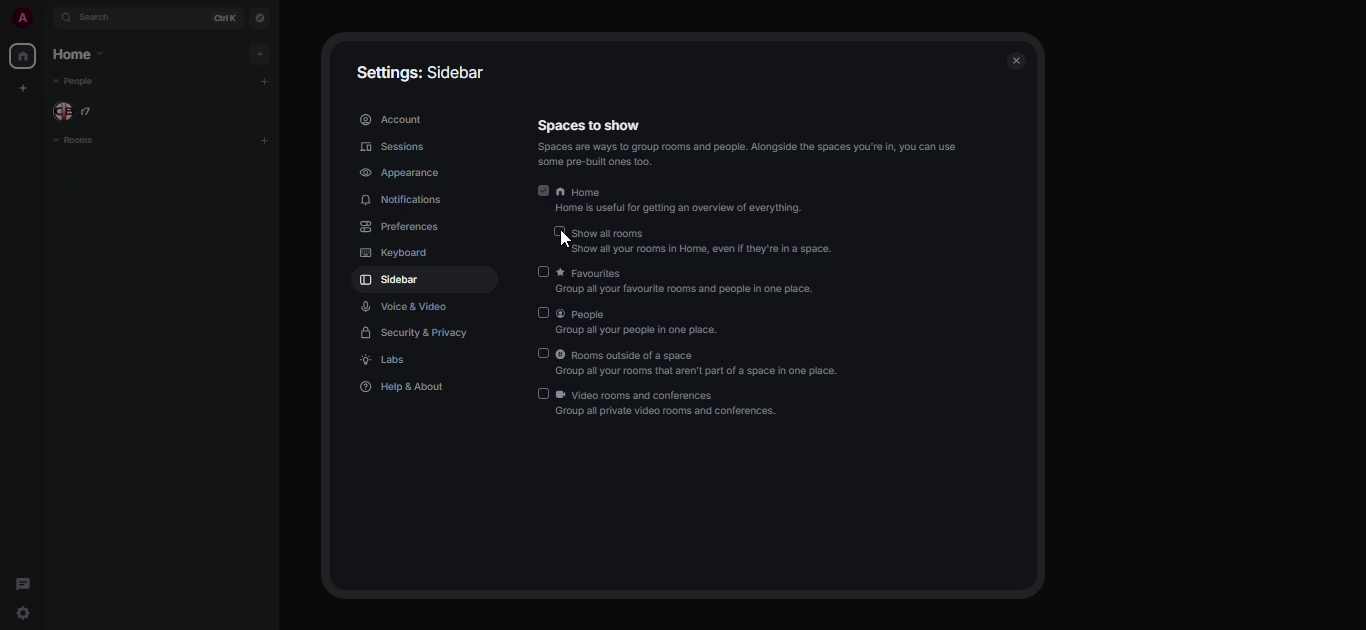 The height and width of the screenshot is (630, 1366). What do you see at coordinates (406, 228) in the screenshot?
I see `preferences` at bounding box center [406, 228].